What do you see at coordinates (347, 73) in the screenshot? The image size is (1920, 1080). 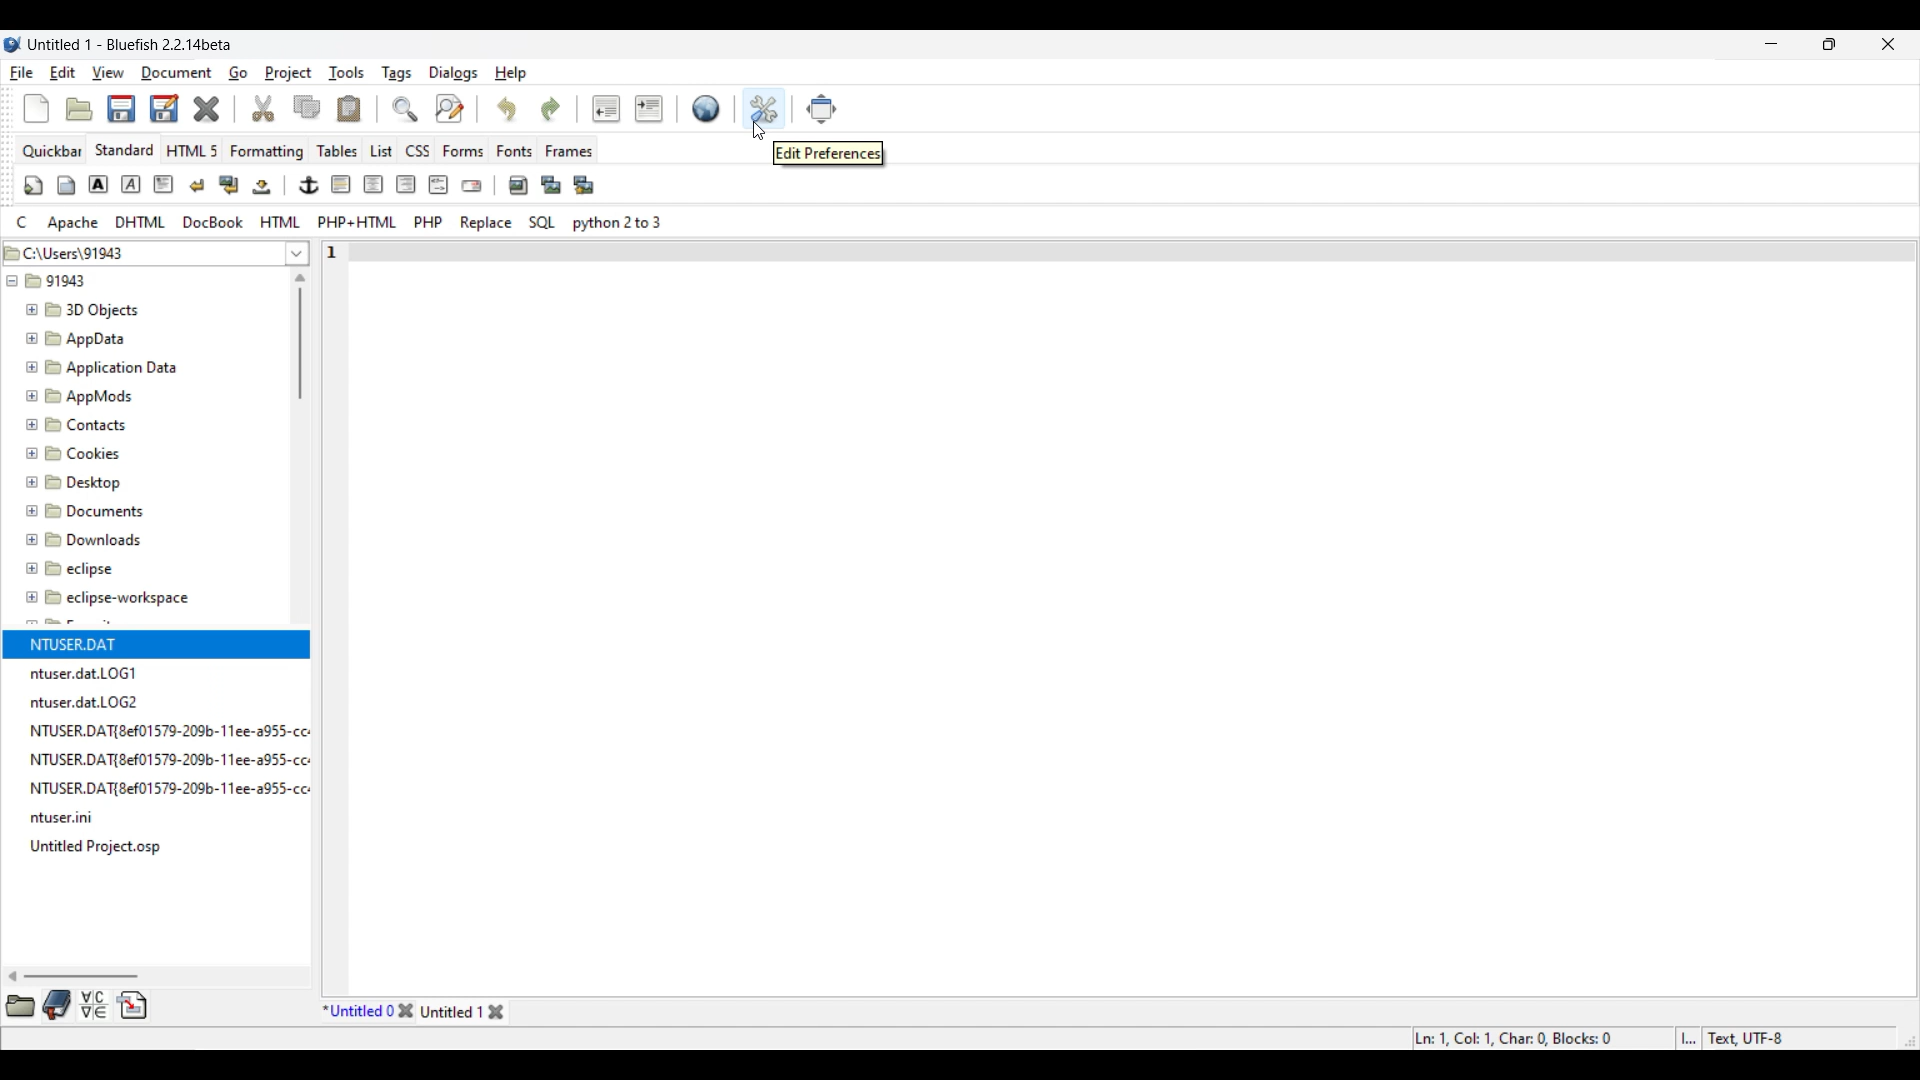 I see `Tools menu` at bounding box center [347, 73].